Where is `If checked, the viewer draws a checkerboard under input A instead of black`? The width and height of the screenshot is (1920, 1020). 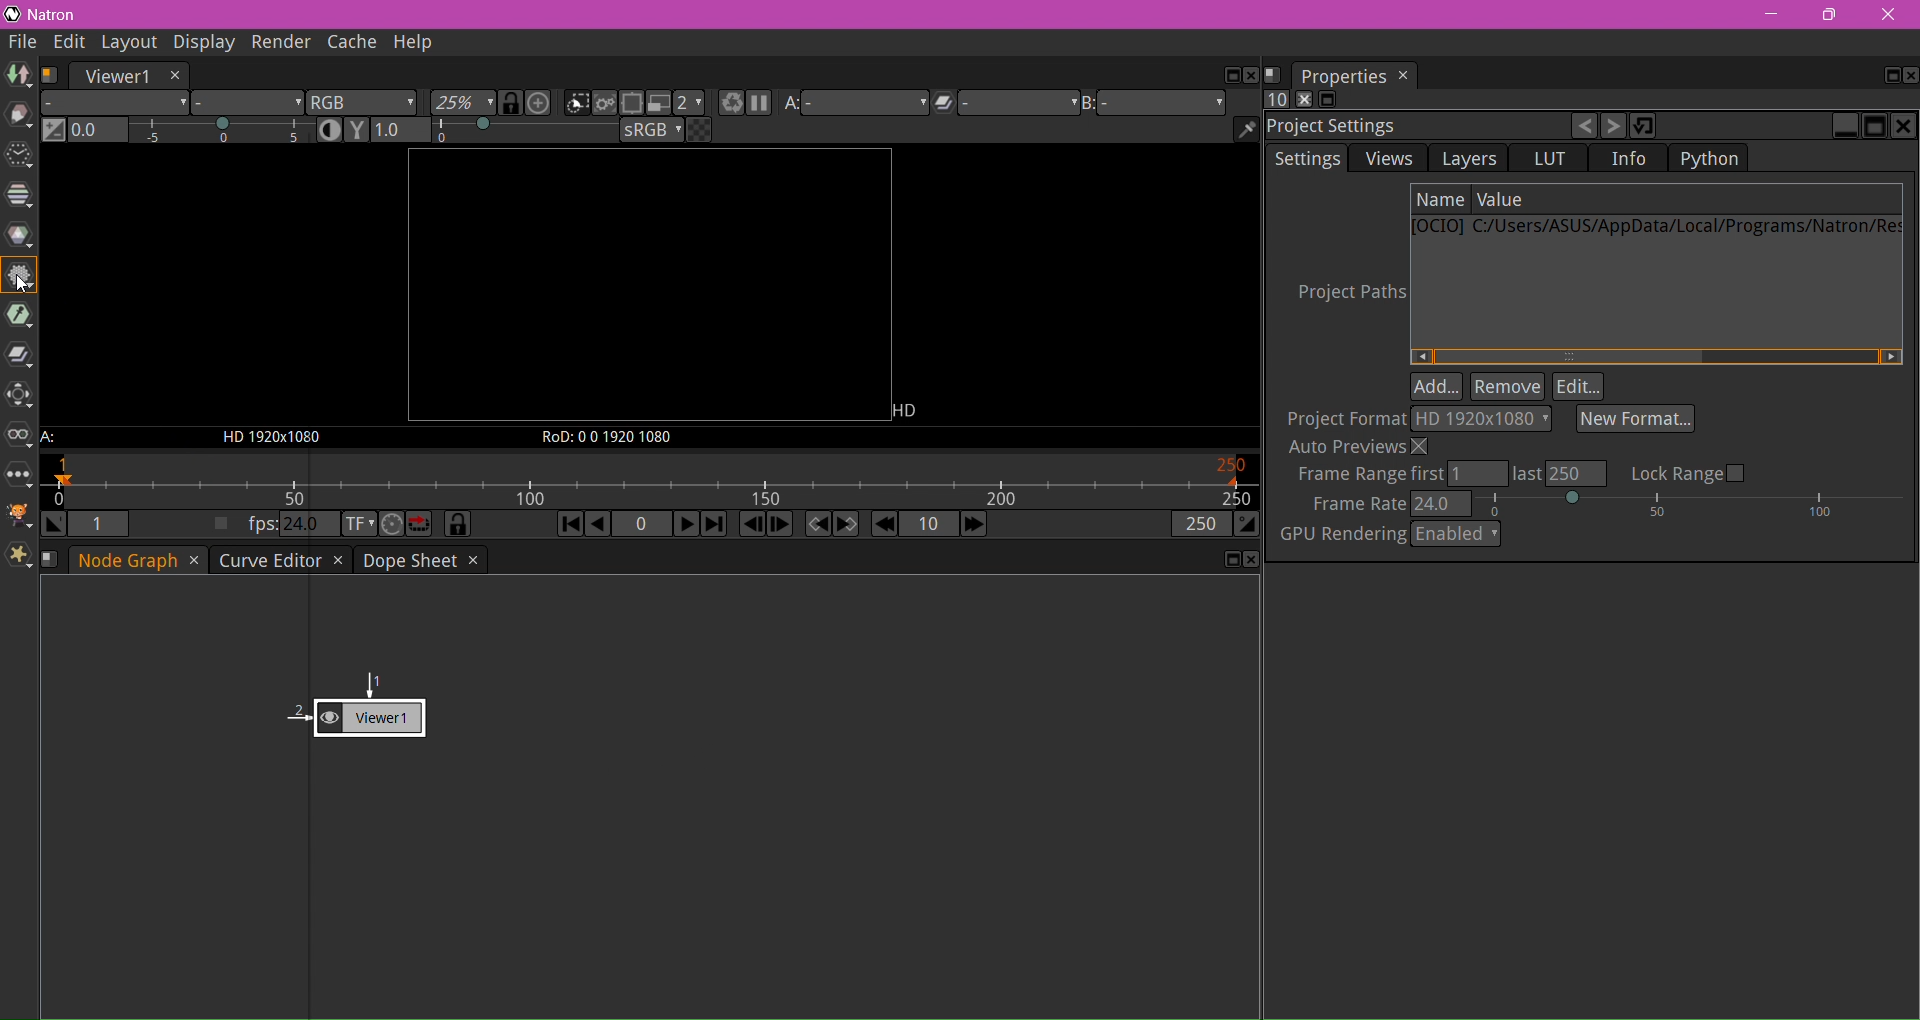 If checked, the viewer draws a checkerboard under input A instead of black is located at coordinates (699, 130).